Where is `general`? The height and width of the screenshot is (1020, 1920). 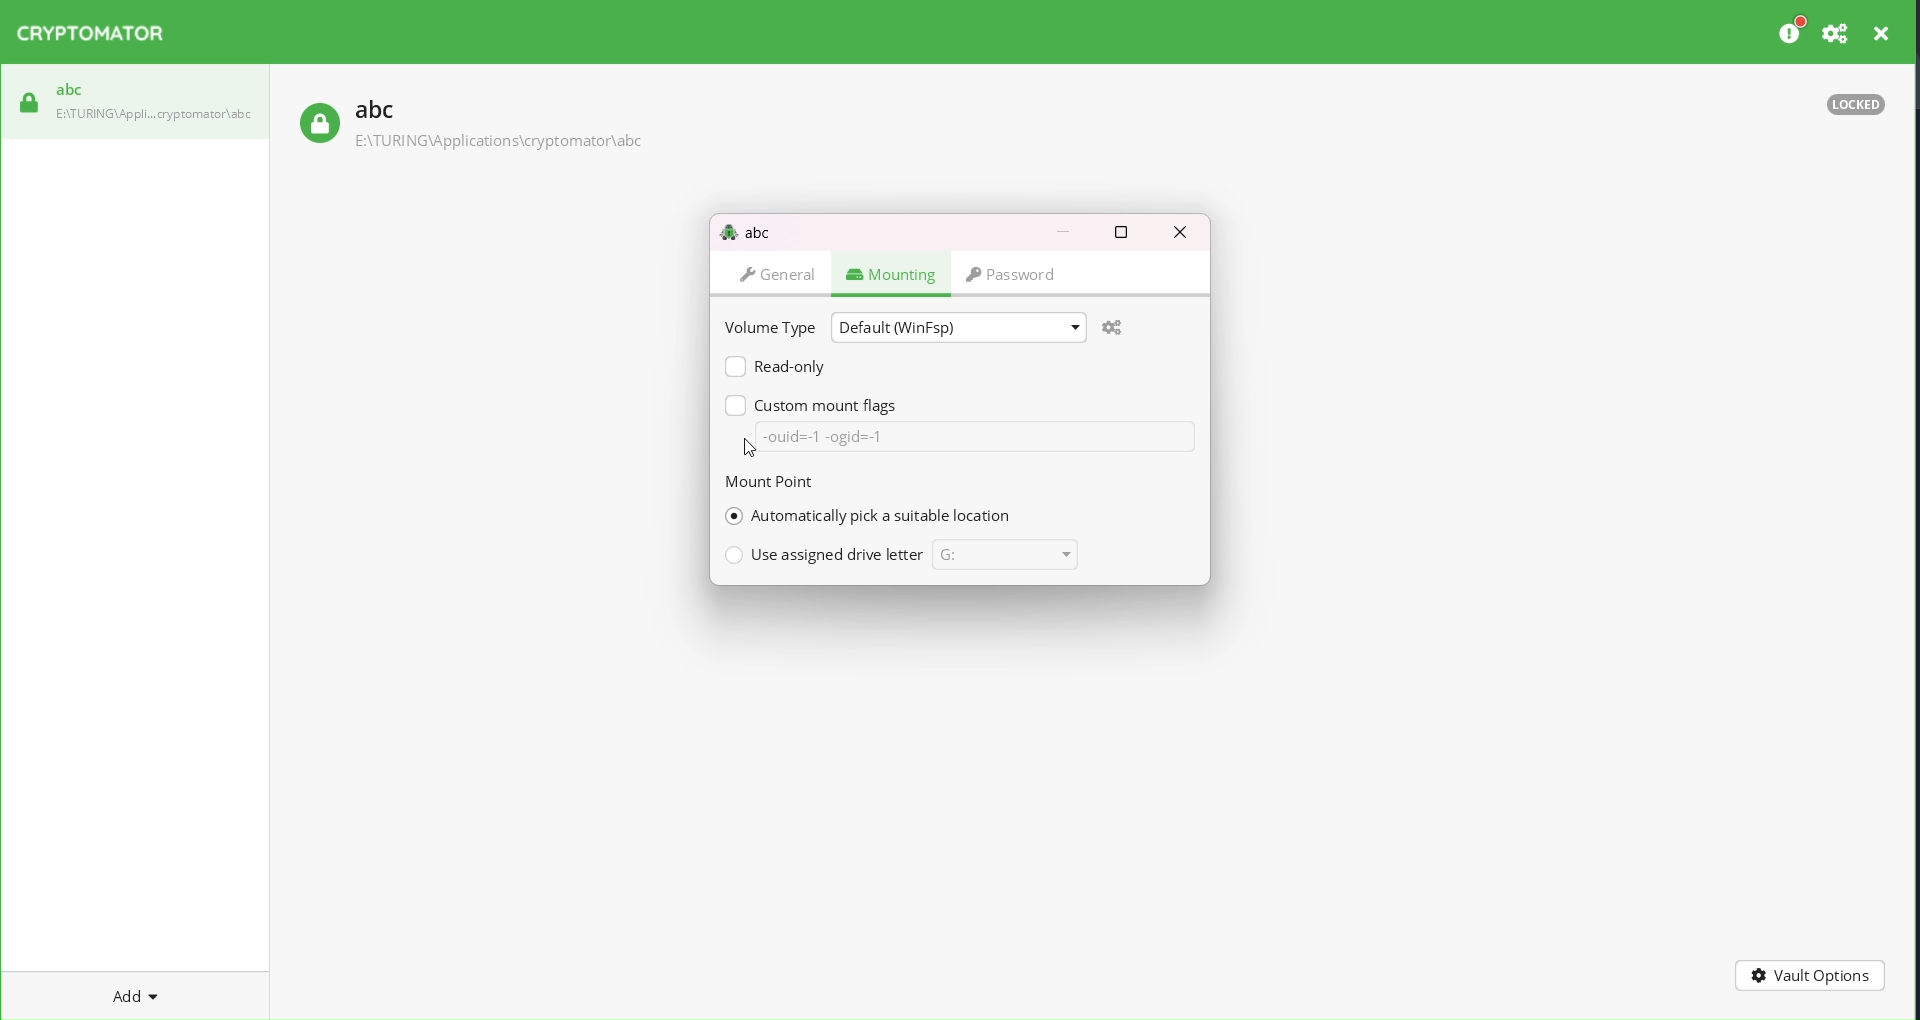
general is located at coordinates (778, 274).